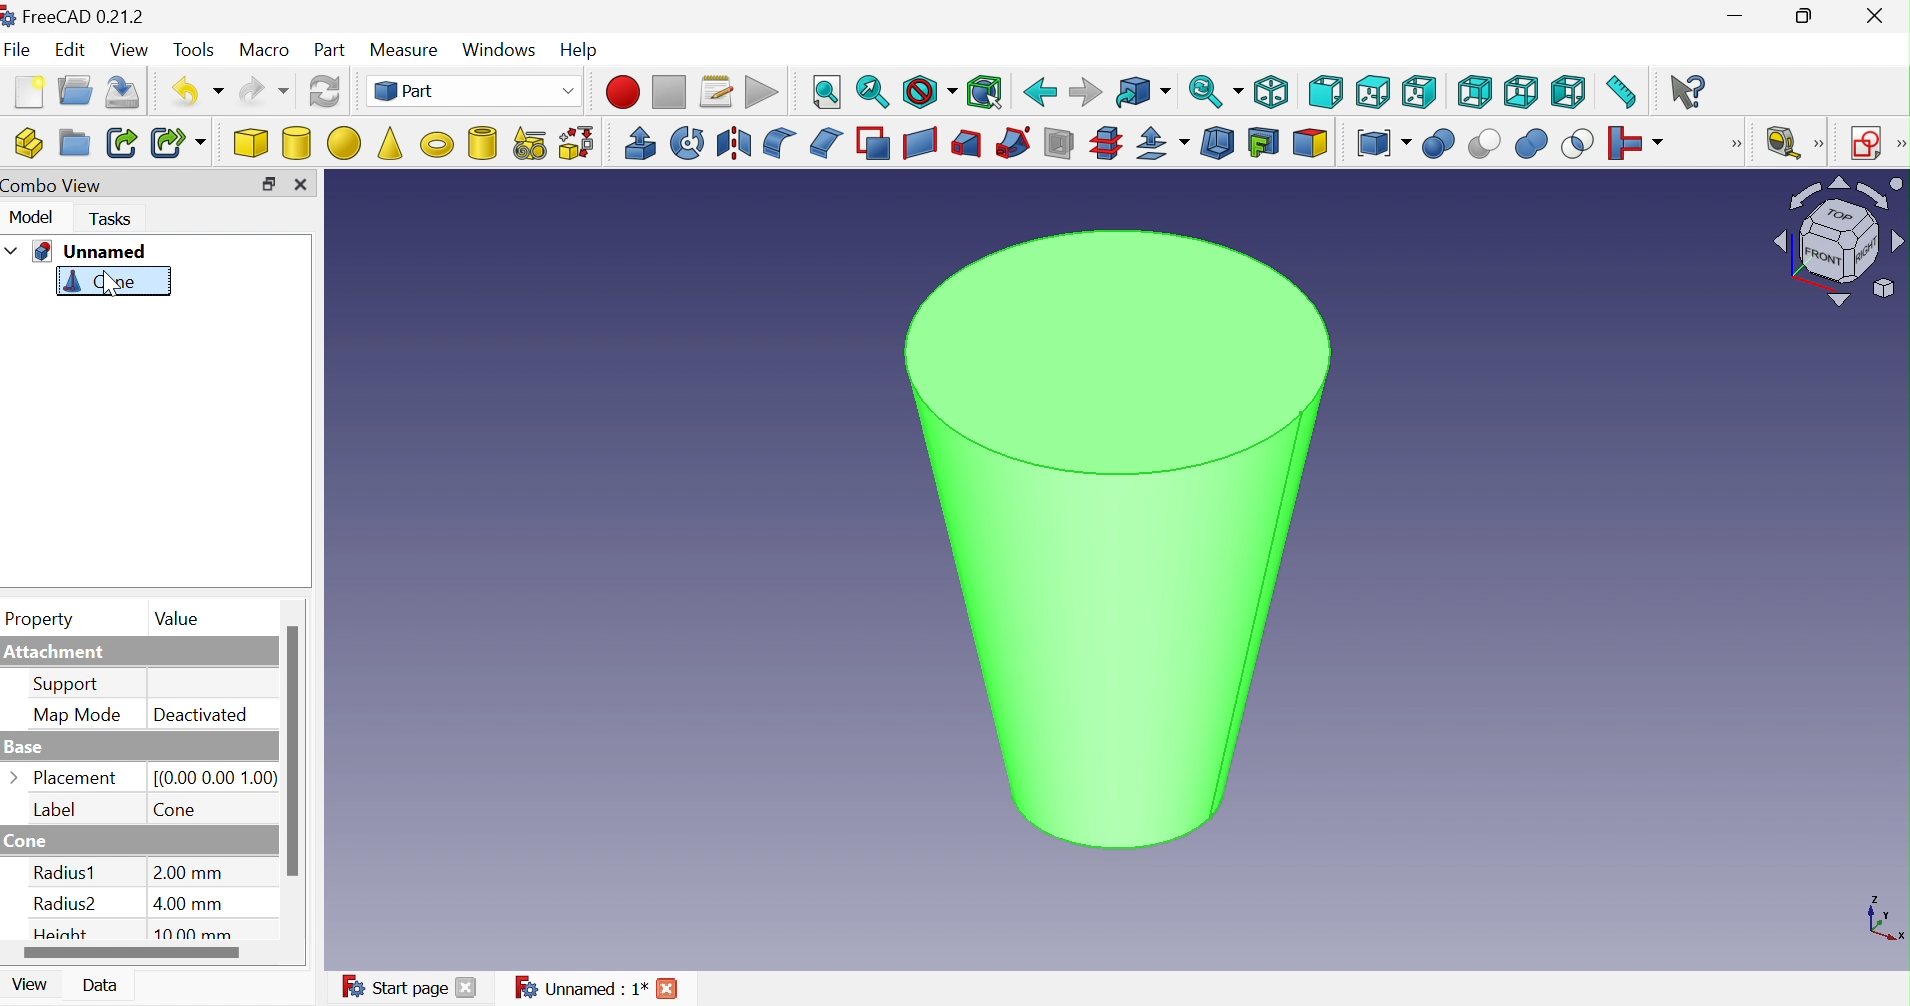 The width and height of the screenshot is (1910, 1006). Describe the element at coordinates (131, 51) in the screenshot. I see `Vieq` at that location.